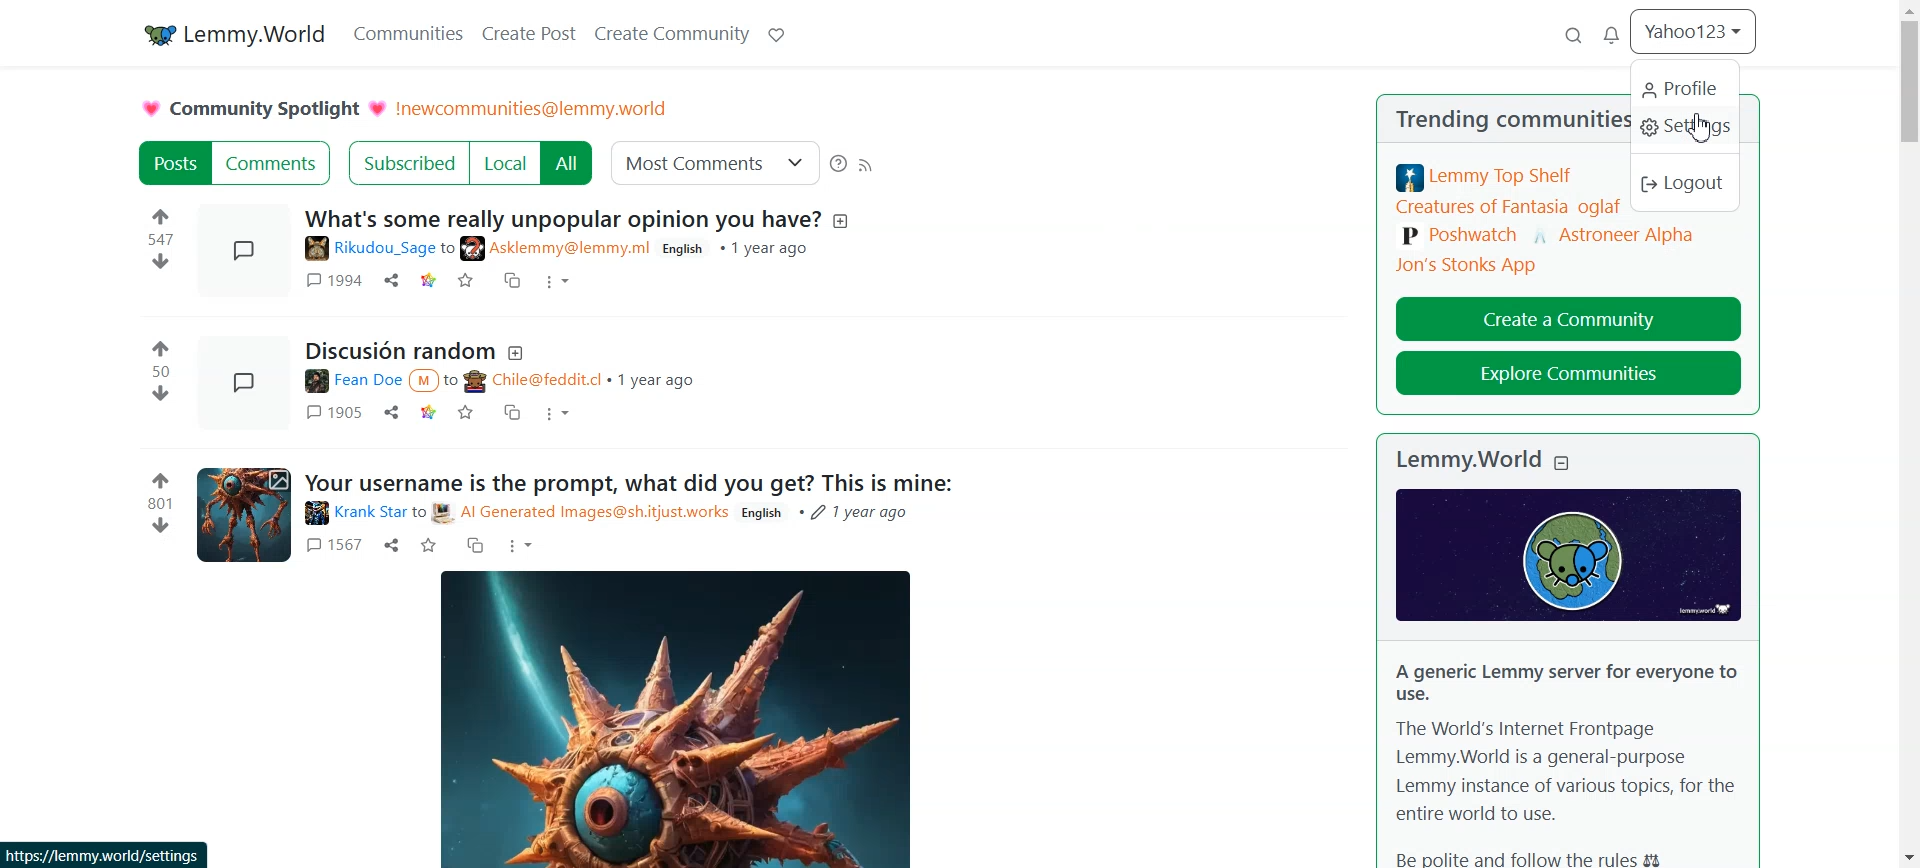 This screenshot has height=868, width=1920. Describe the element at coordinates (349, 383) in the screenshot. I see `fean doe` at that location.